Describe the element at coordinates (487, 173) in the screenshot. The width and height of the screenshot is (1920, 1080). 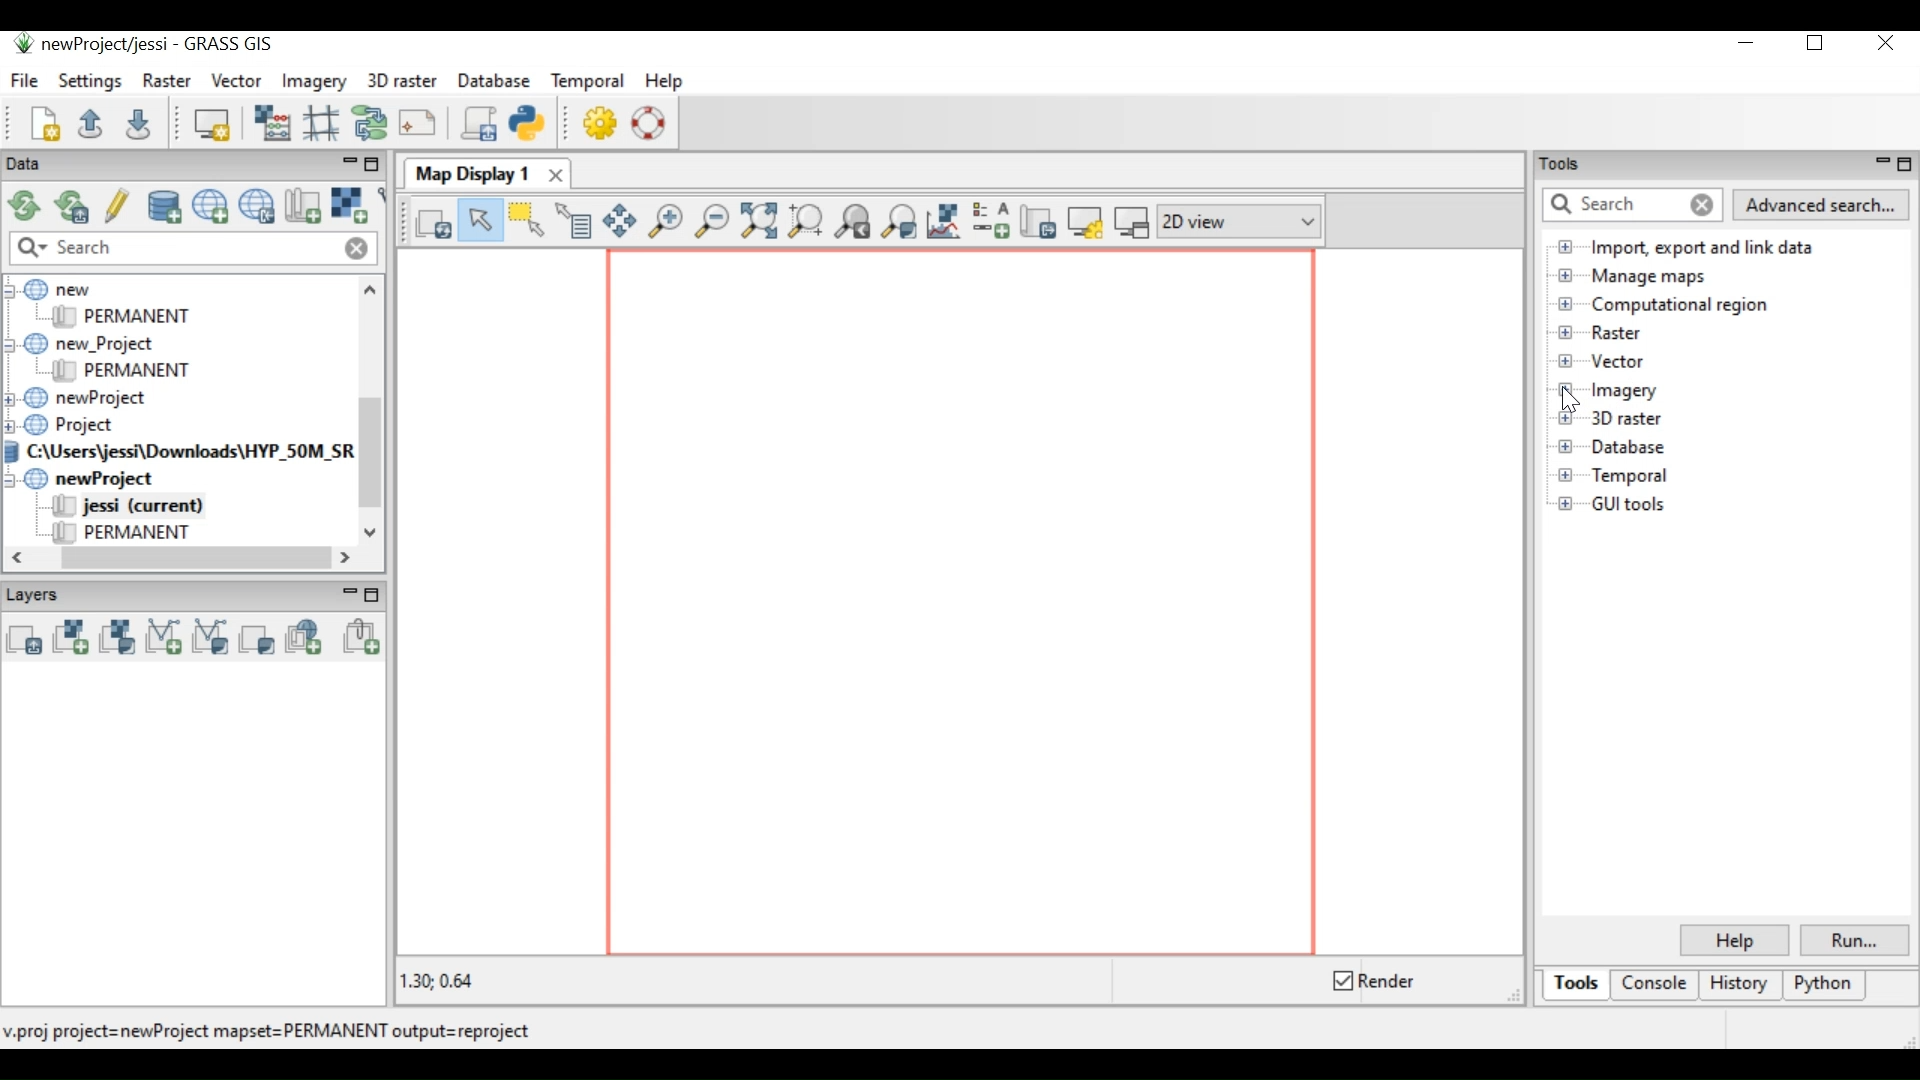
I see `Map Display` at that location.